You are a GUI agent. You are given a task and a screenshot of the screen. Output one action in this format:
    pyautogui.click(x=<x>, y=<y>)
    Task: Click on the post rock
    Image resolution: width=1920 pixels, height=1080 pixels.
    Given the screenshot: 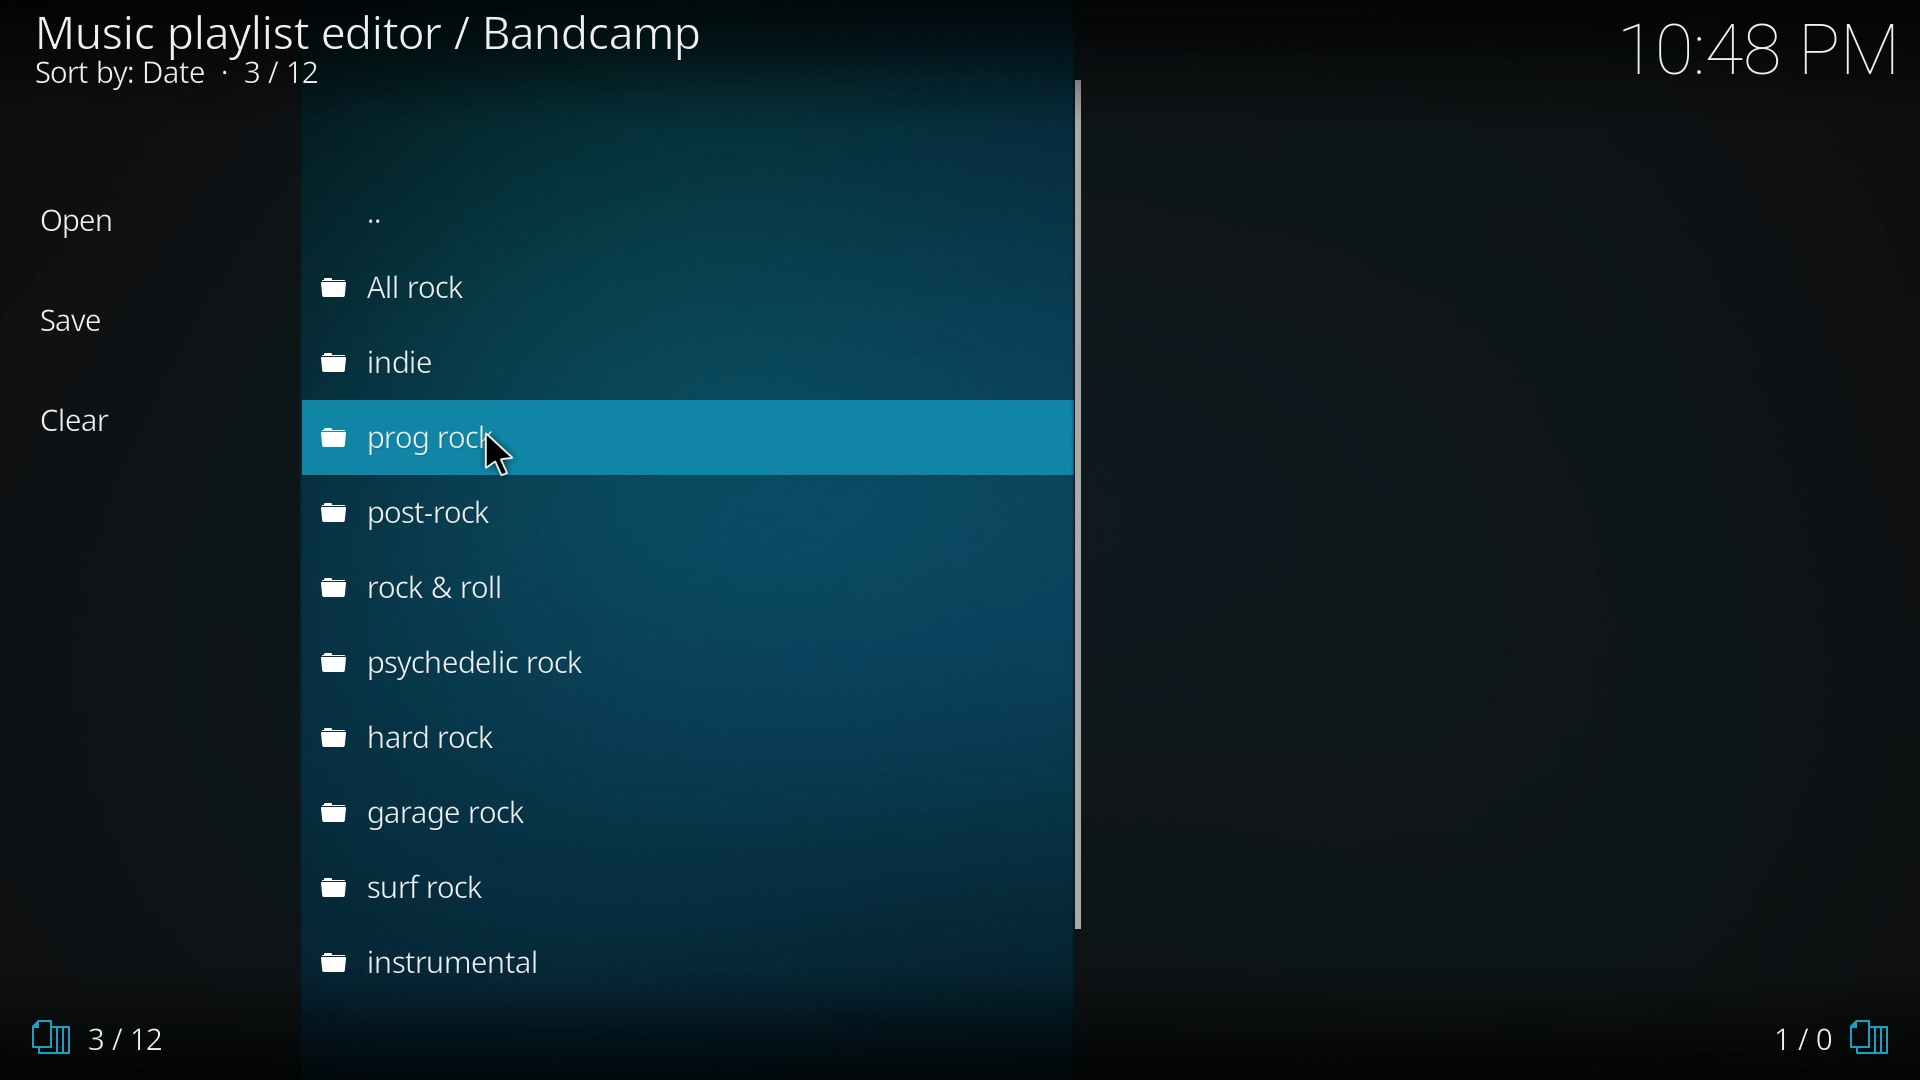 What is the action you would take?
    pyautogui.click(x=440, y=513)
    